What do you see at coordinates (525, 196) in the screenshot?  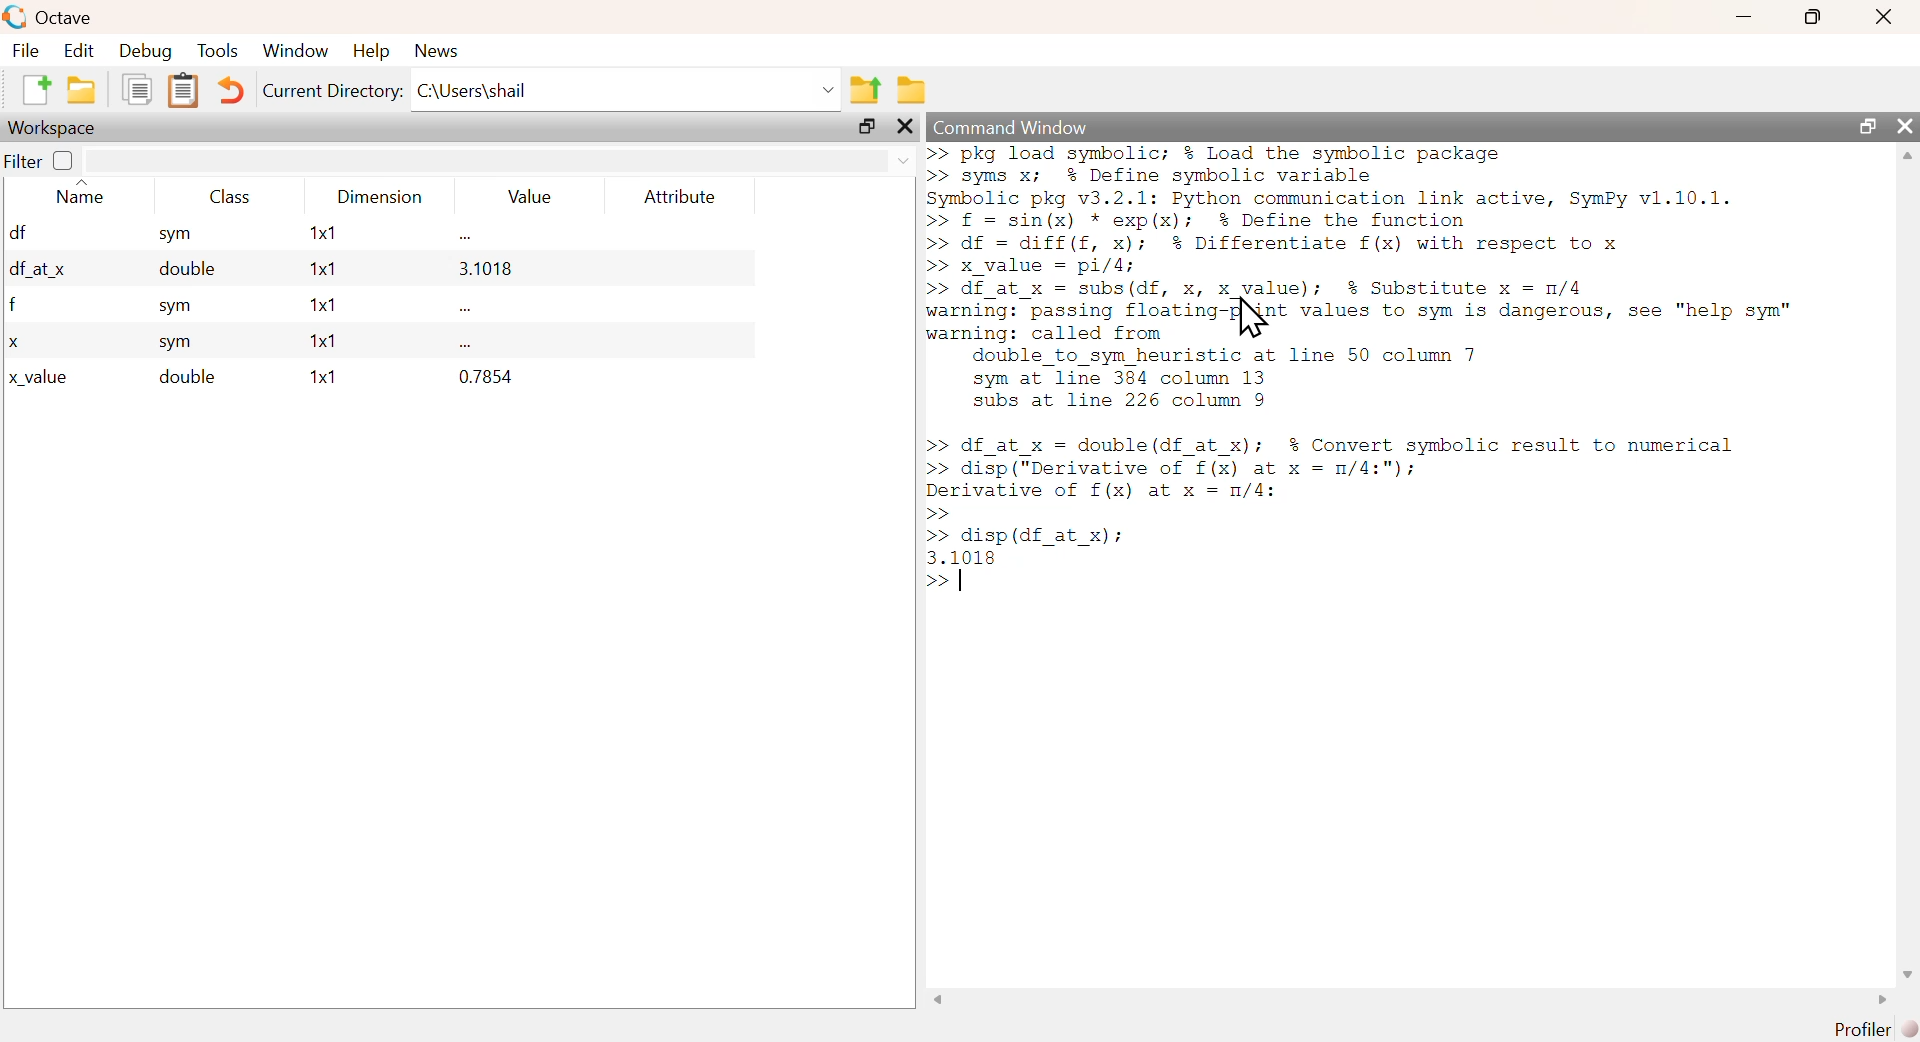 I see `Value` at bounding box center [525, 196].